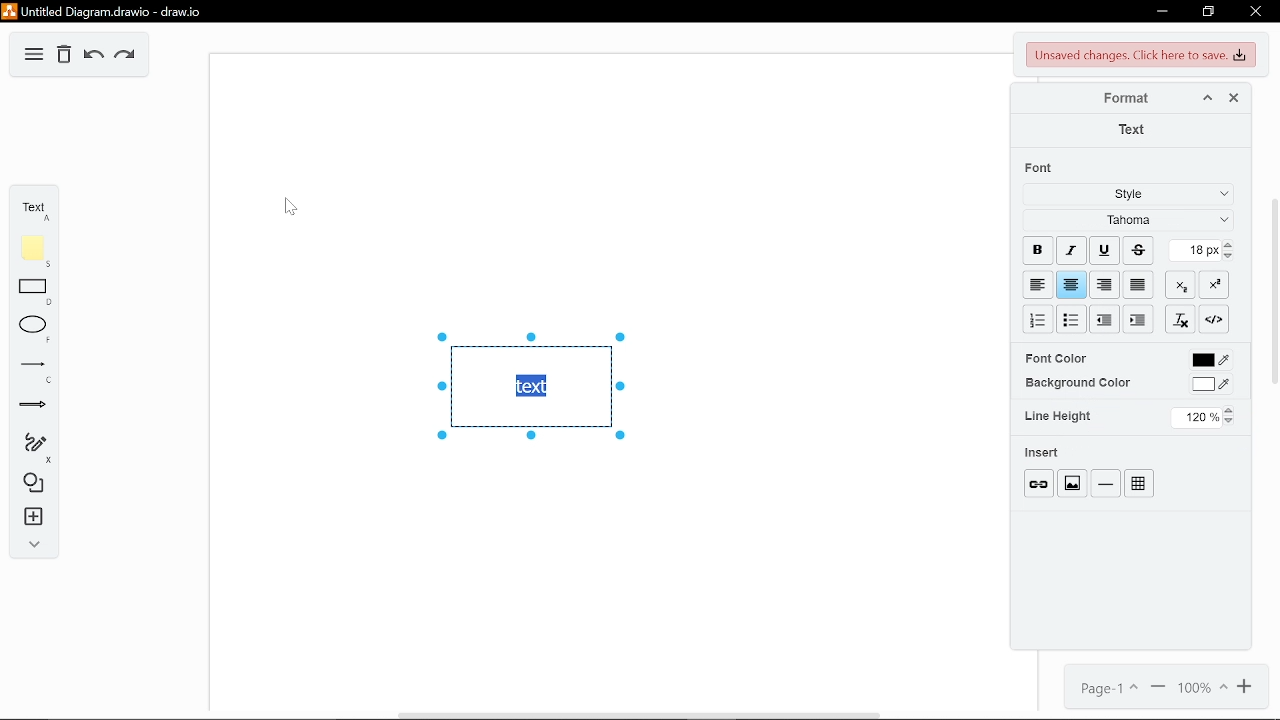 The width and height of the screenshot is (1280, 720). I want to click on format, so click(1127, 100).